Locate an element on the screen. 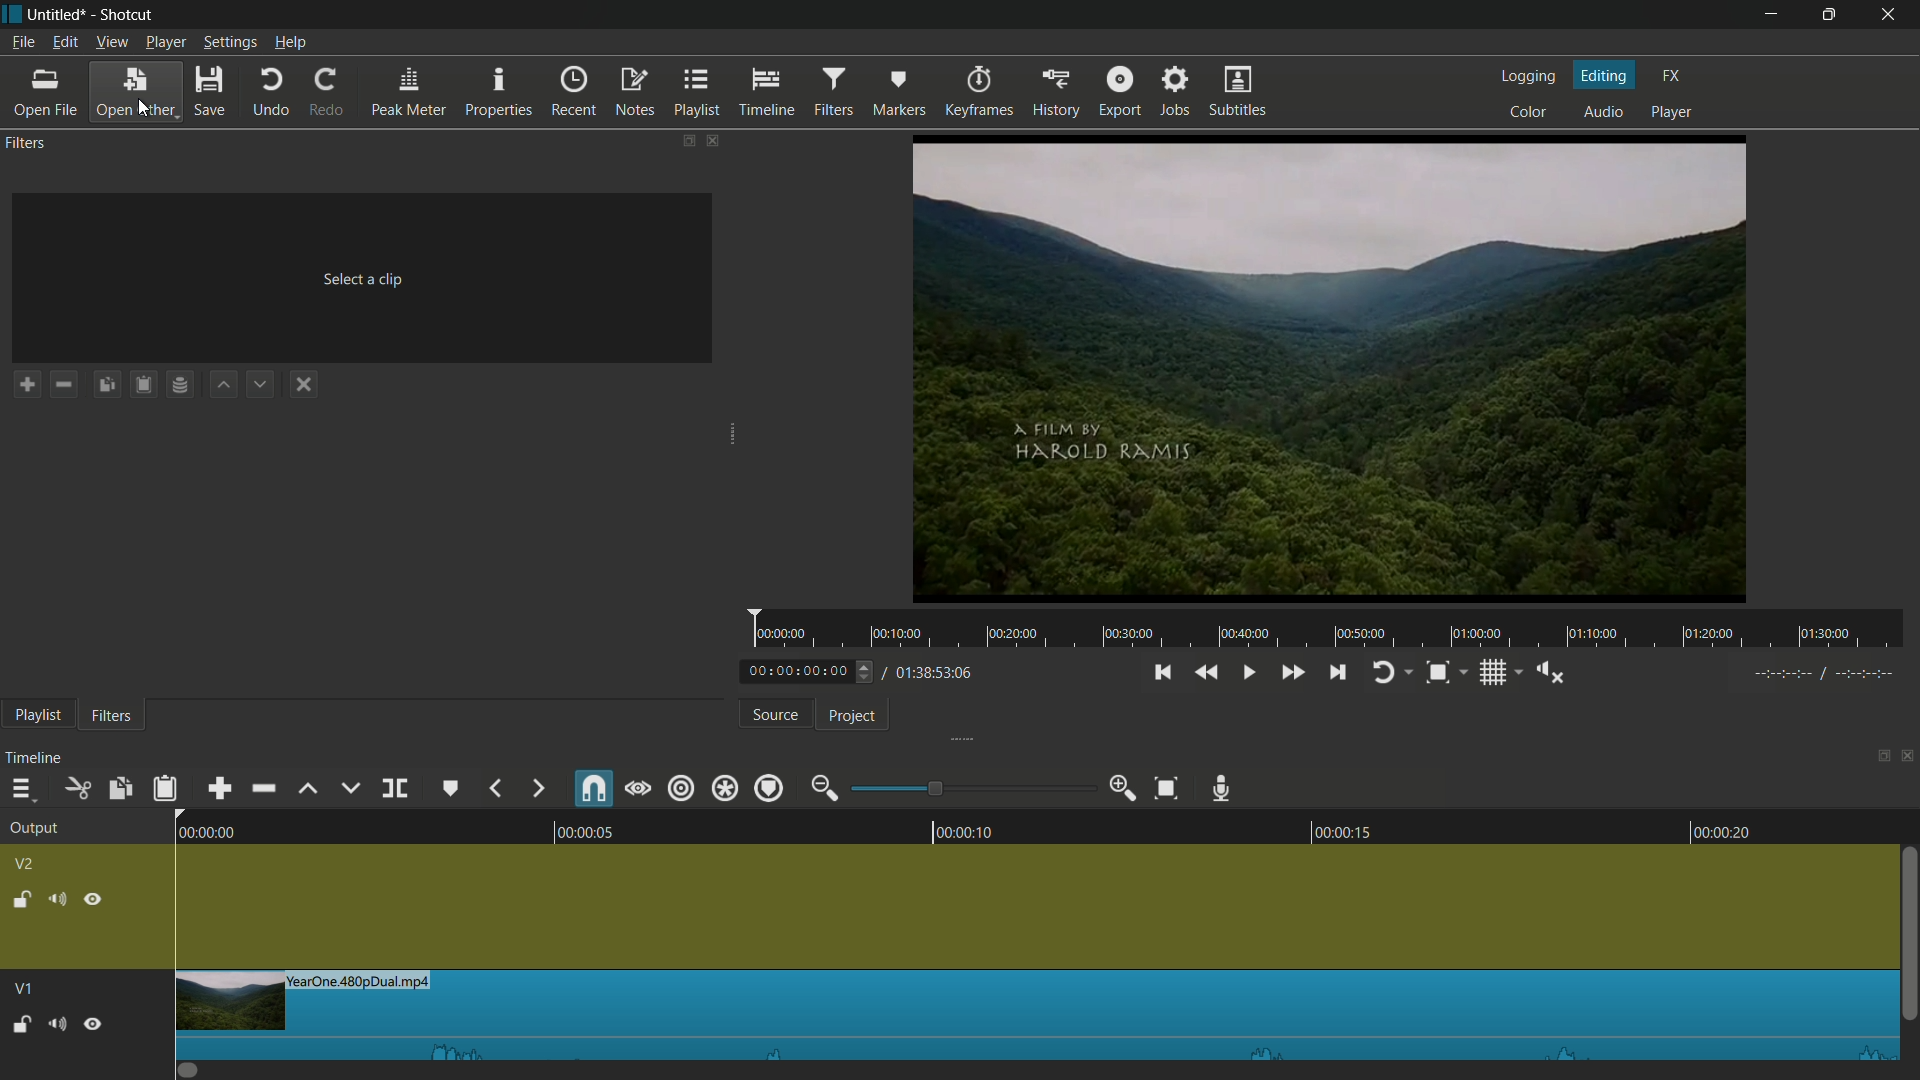  toggle play or pause is located at coordinates (1251, 673).